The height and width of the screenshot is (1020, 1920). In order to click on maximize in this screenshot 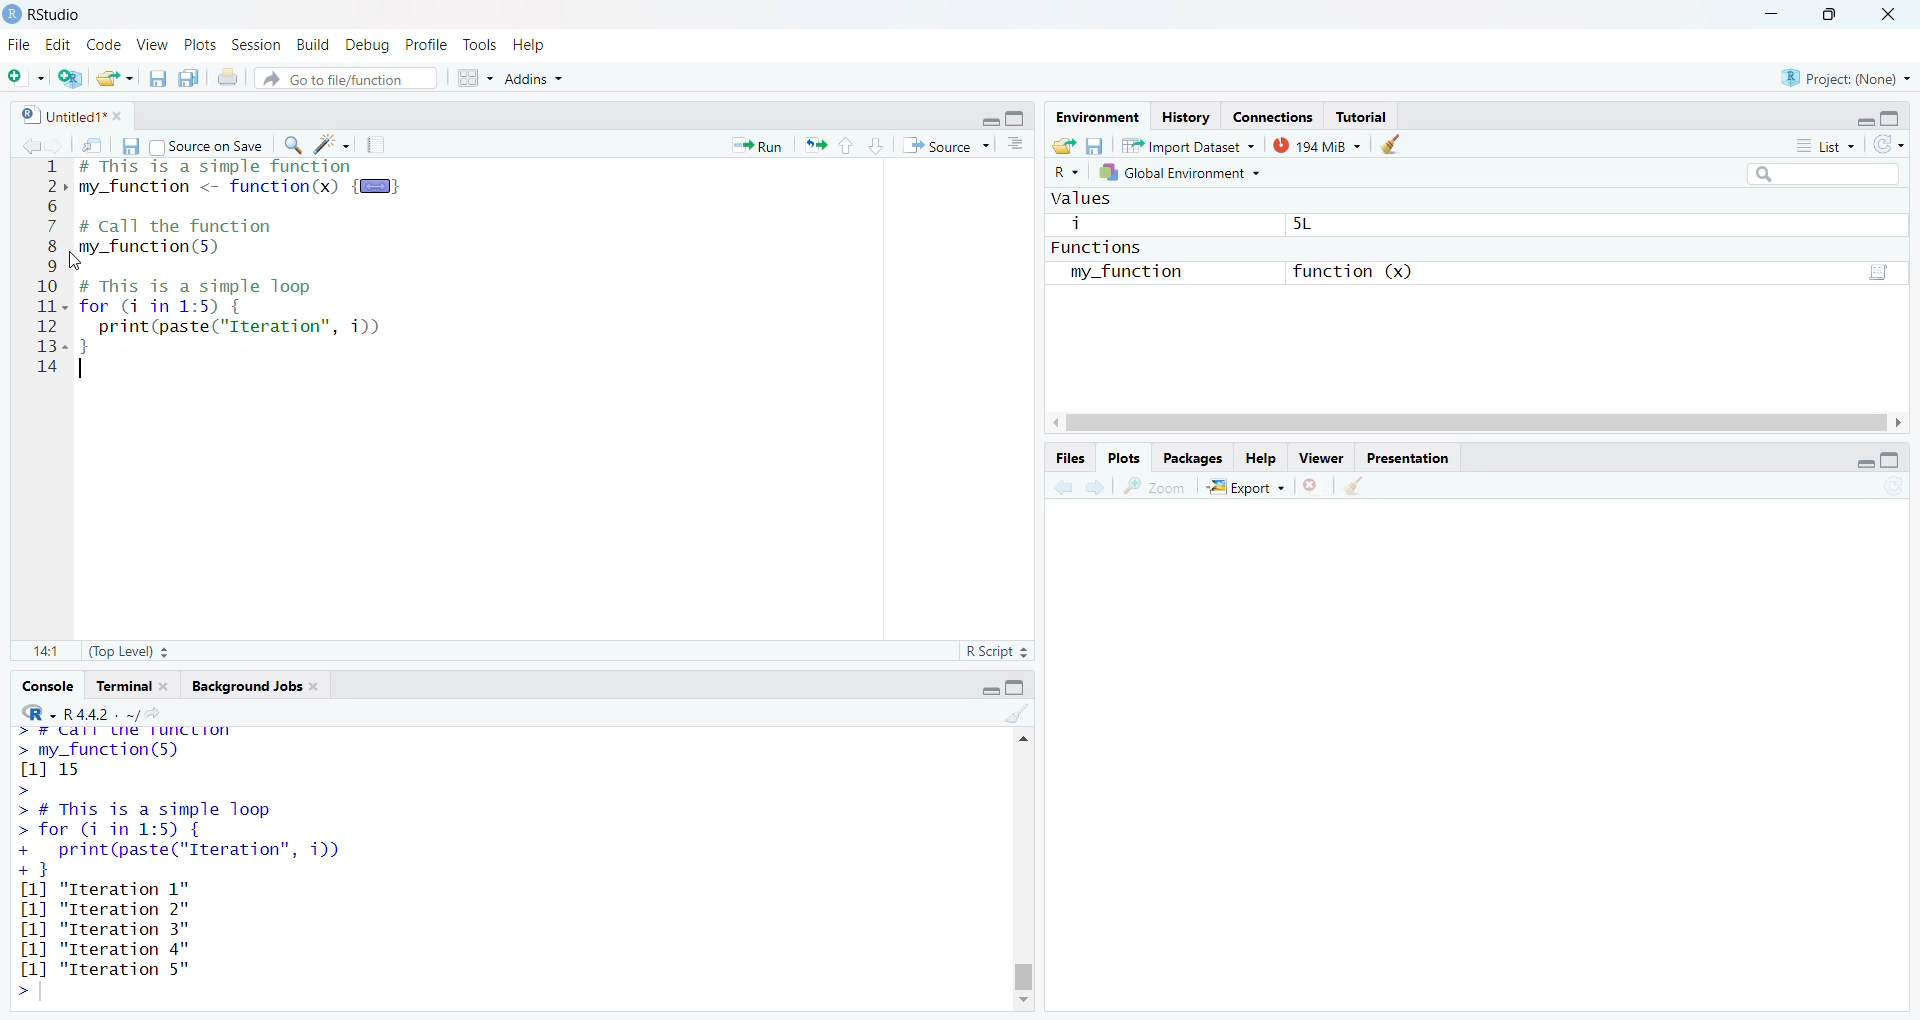, I will do `click(1022, 118)`.